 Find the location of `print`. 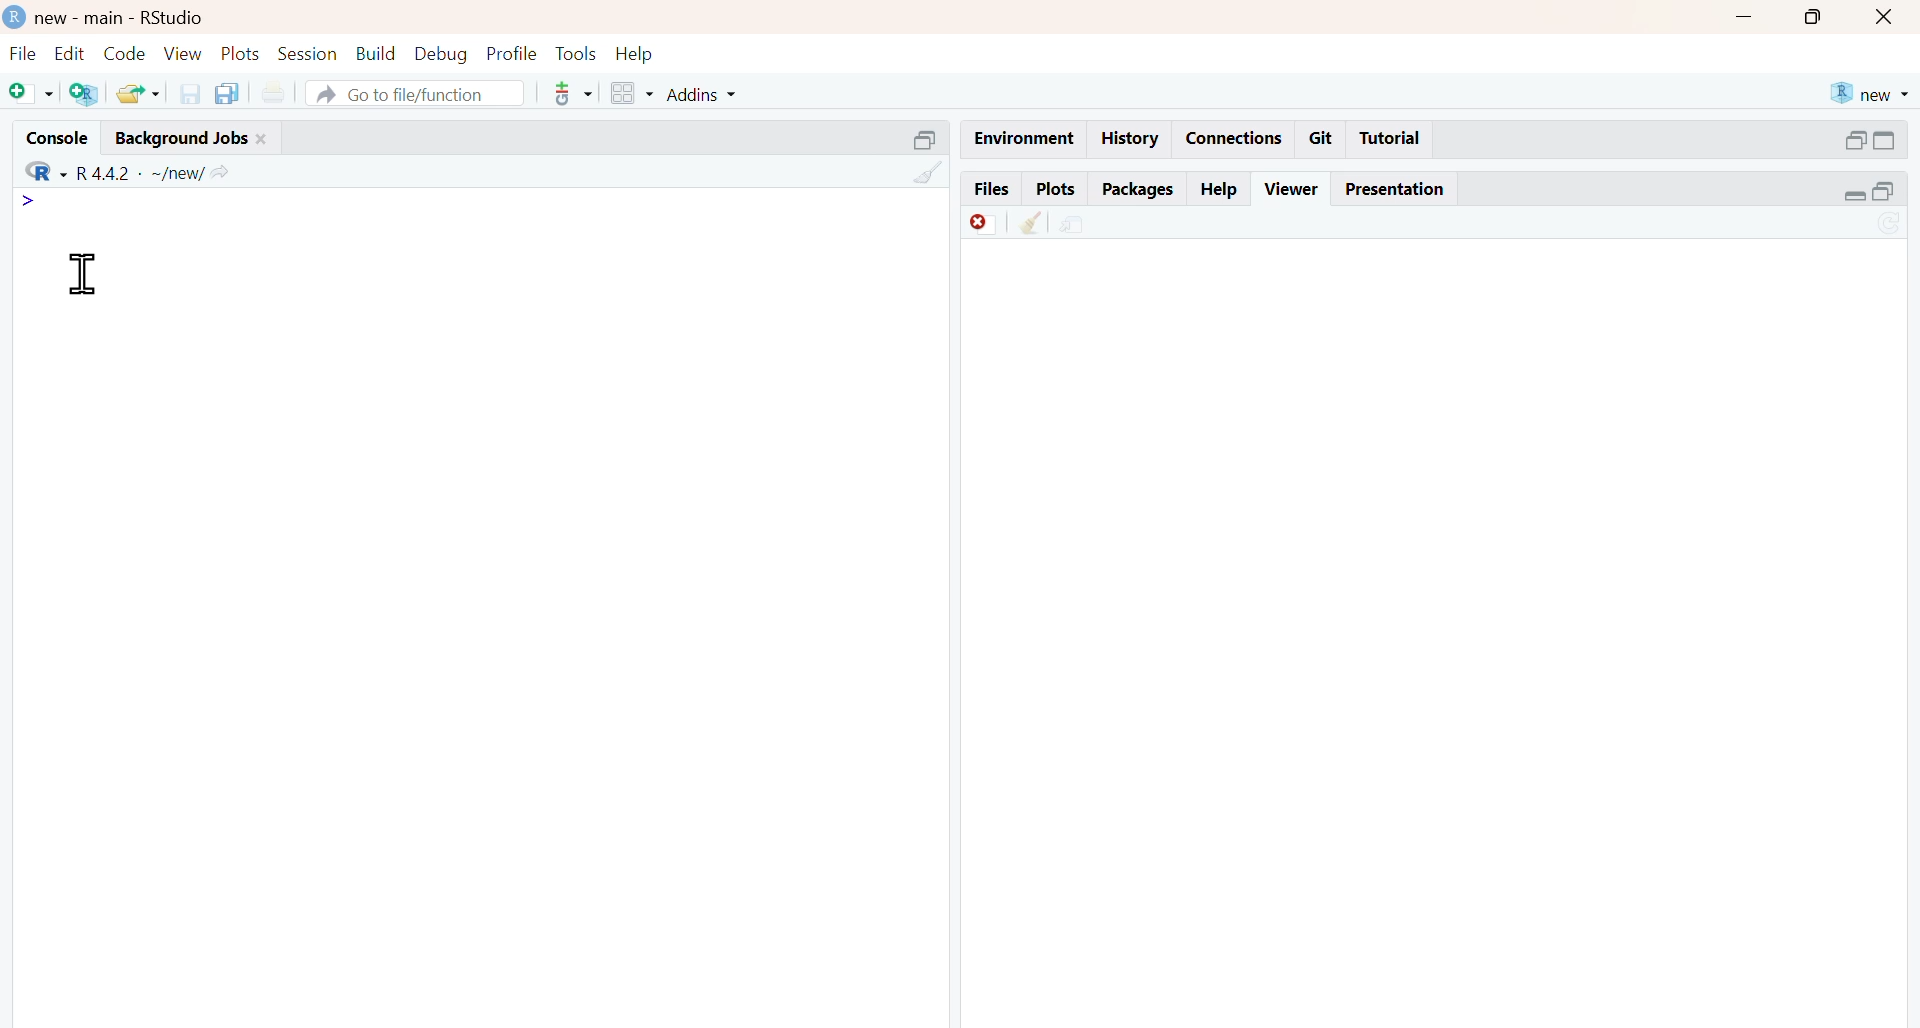

print is located at coordinates (274, 95).